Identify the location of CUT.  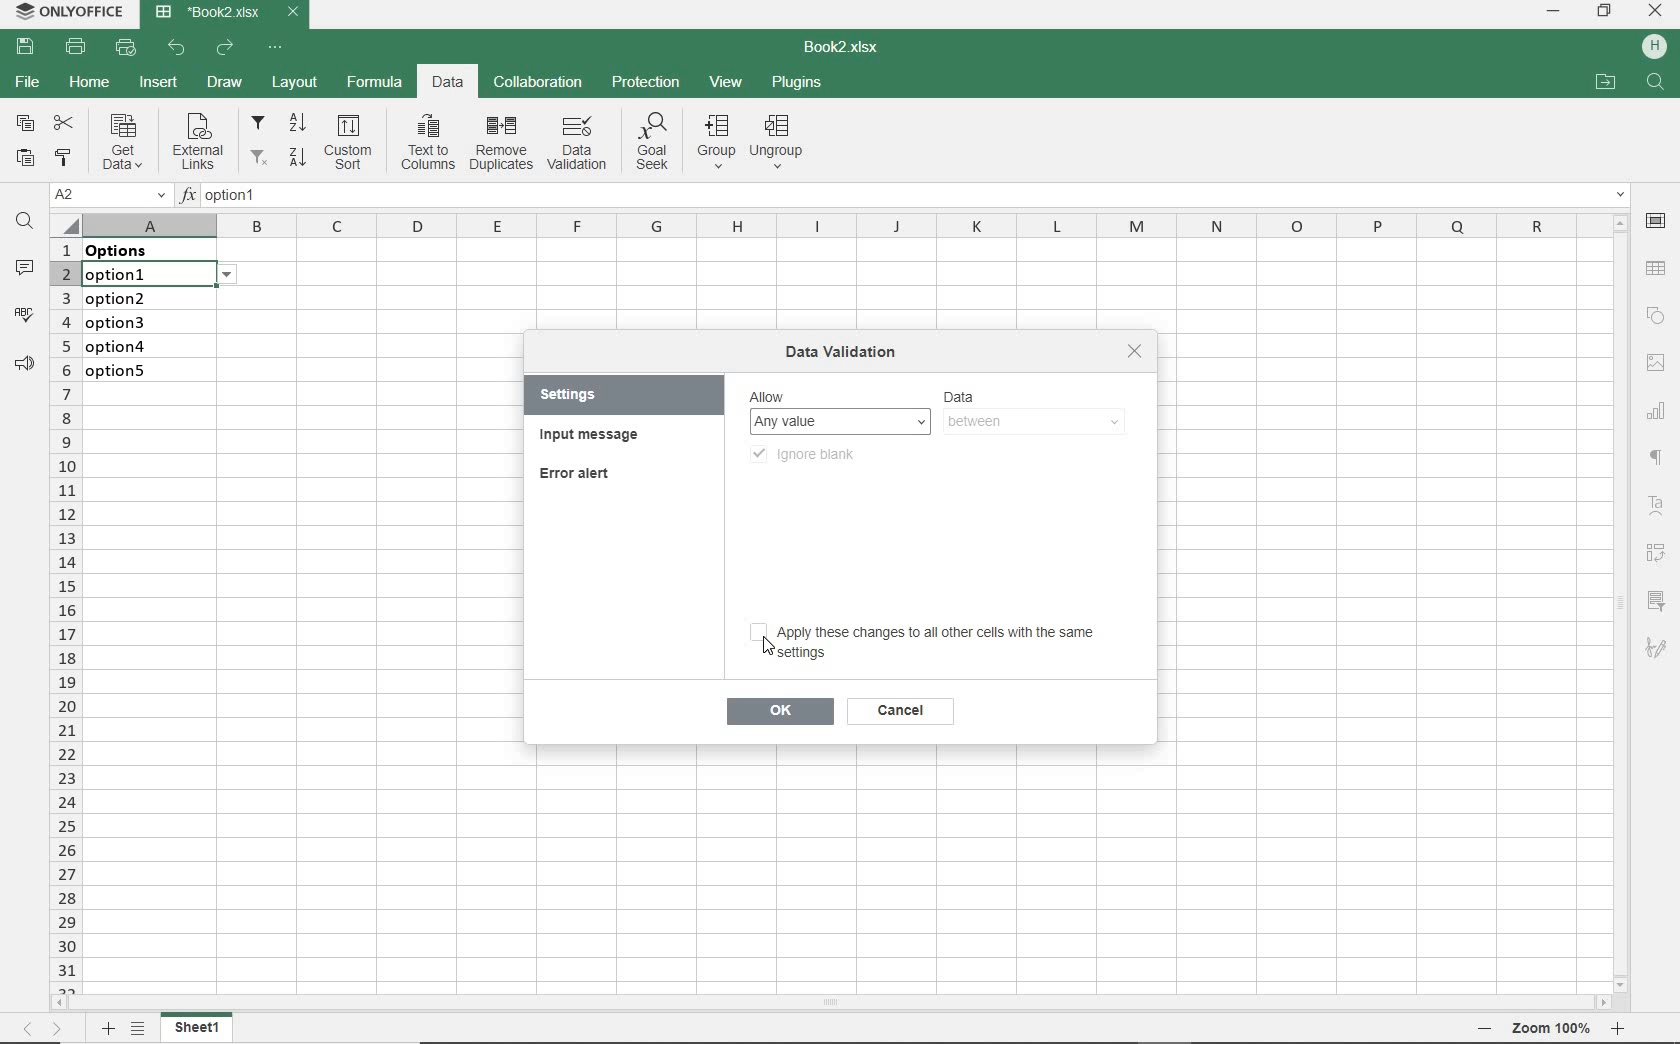
(63, 121).